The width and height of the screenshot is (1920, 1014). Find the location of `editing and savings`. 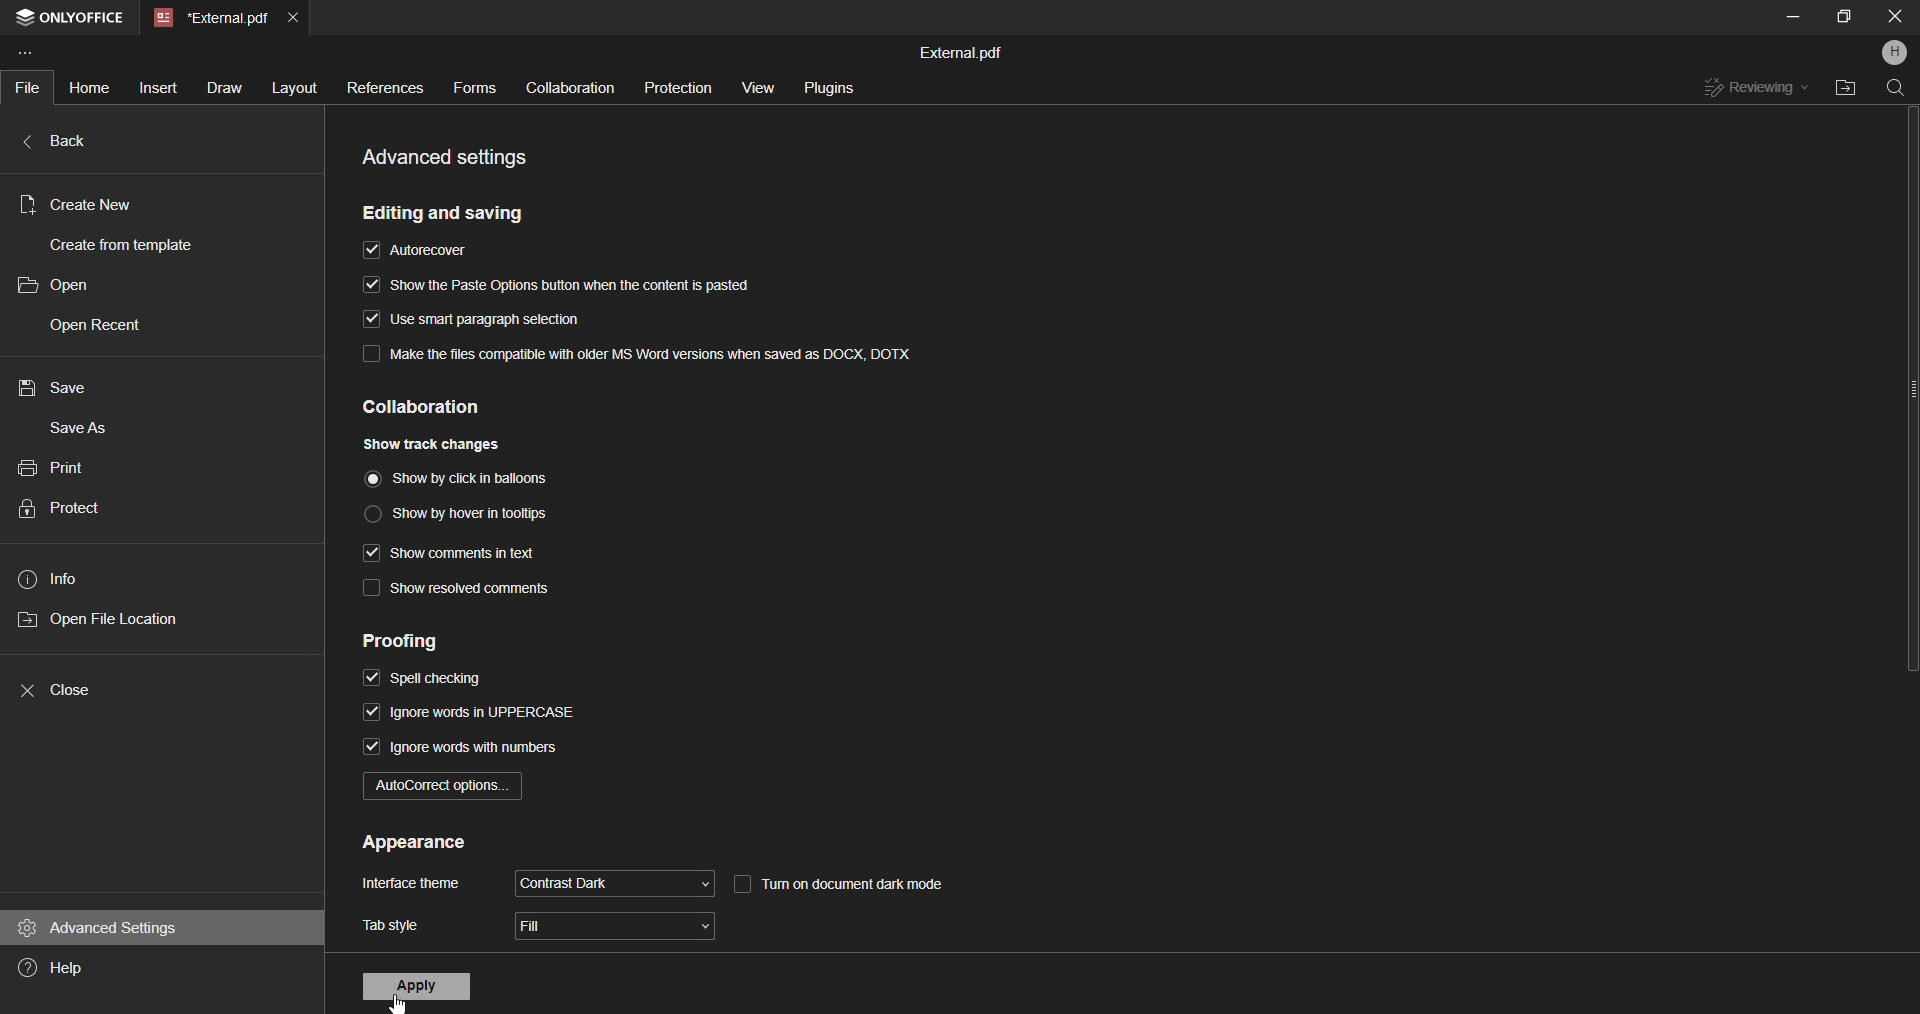

editing and savings is located at coordinates (450, 213).